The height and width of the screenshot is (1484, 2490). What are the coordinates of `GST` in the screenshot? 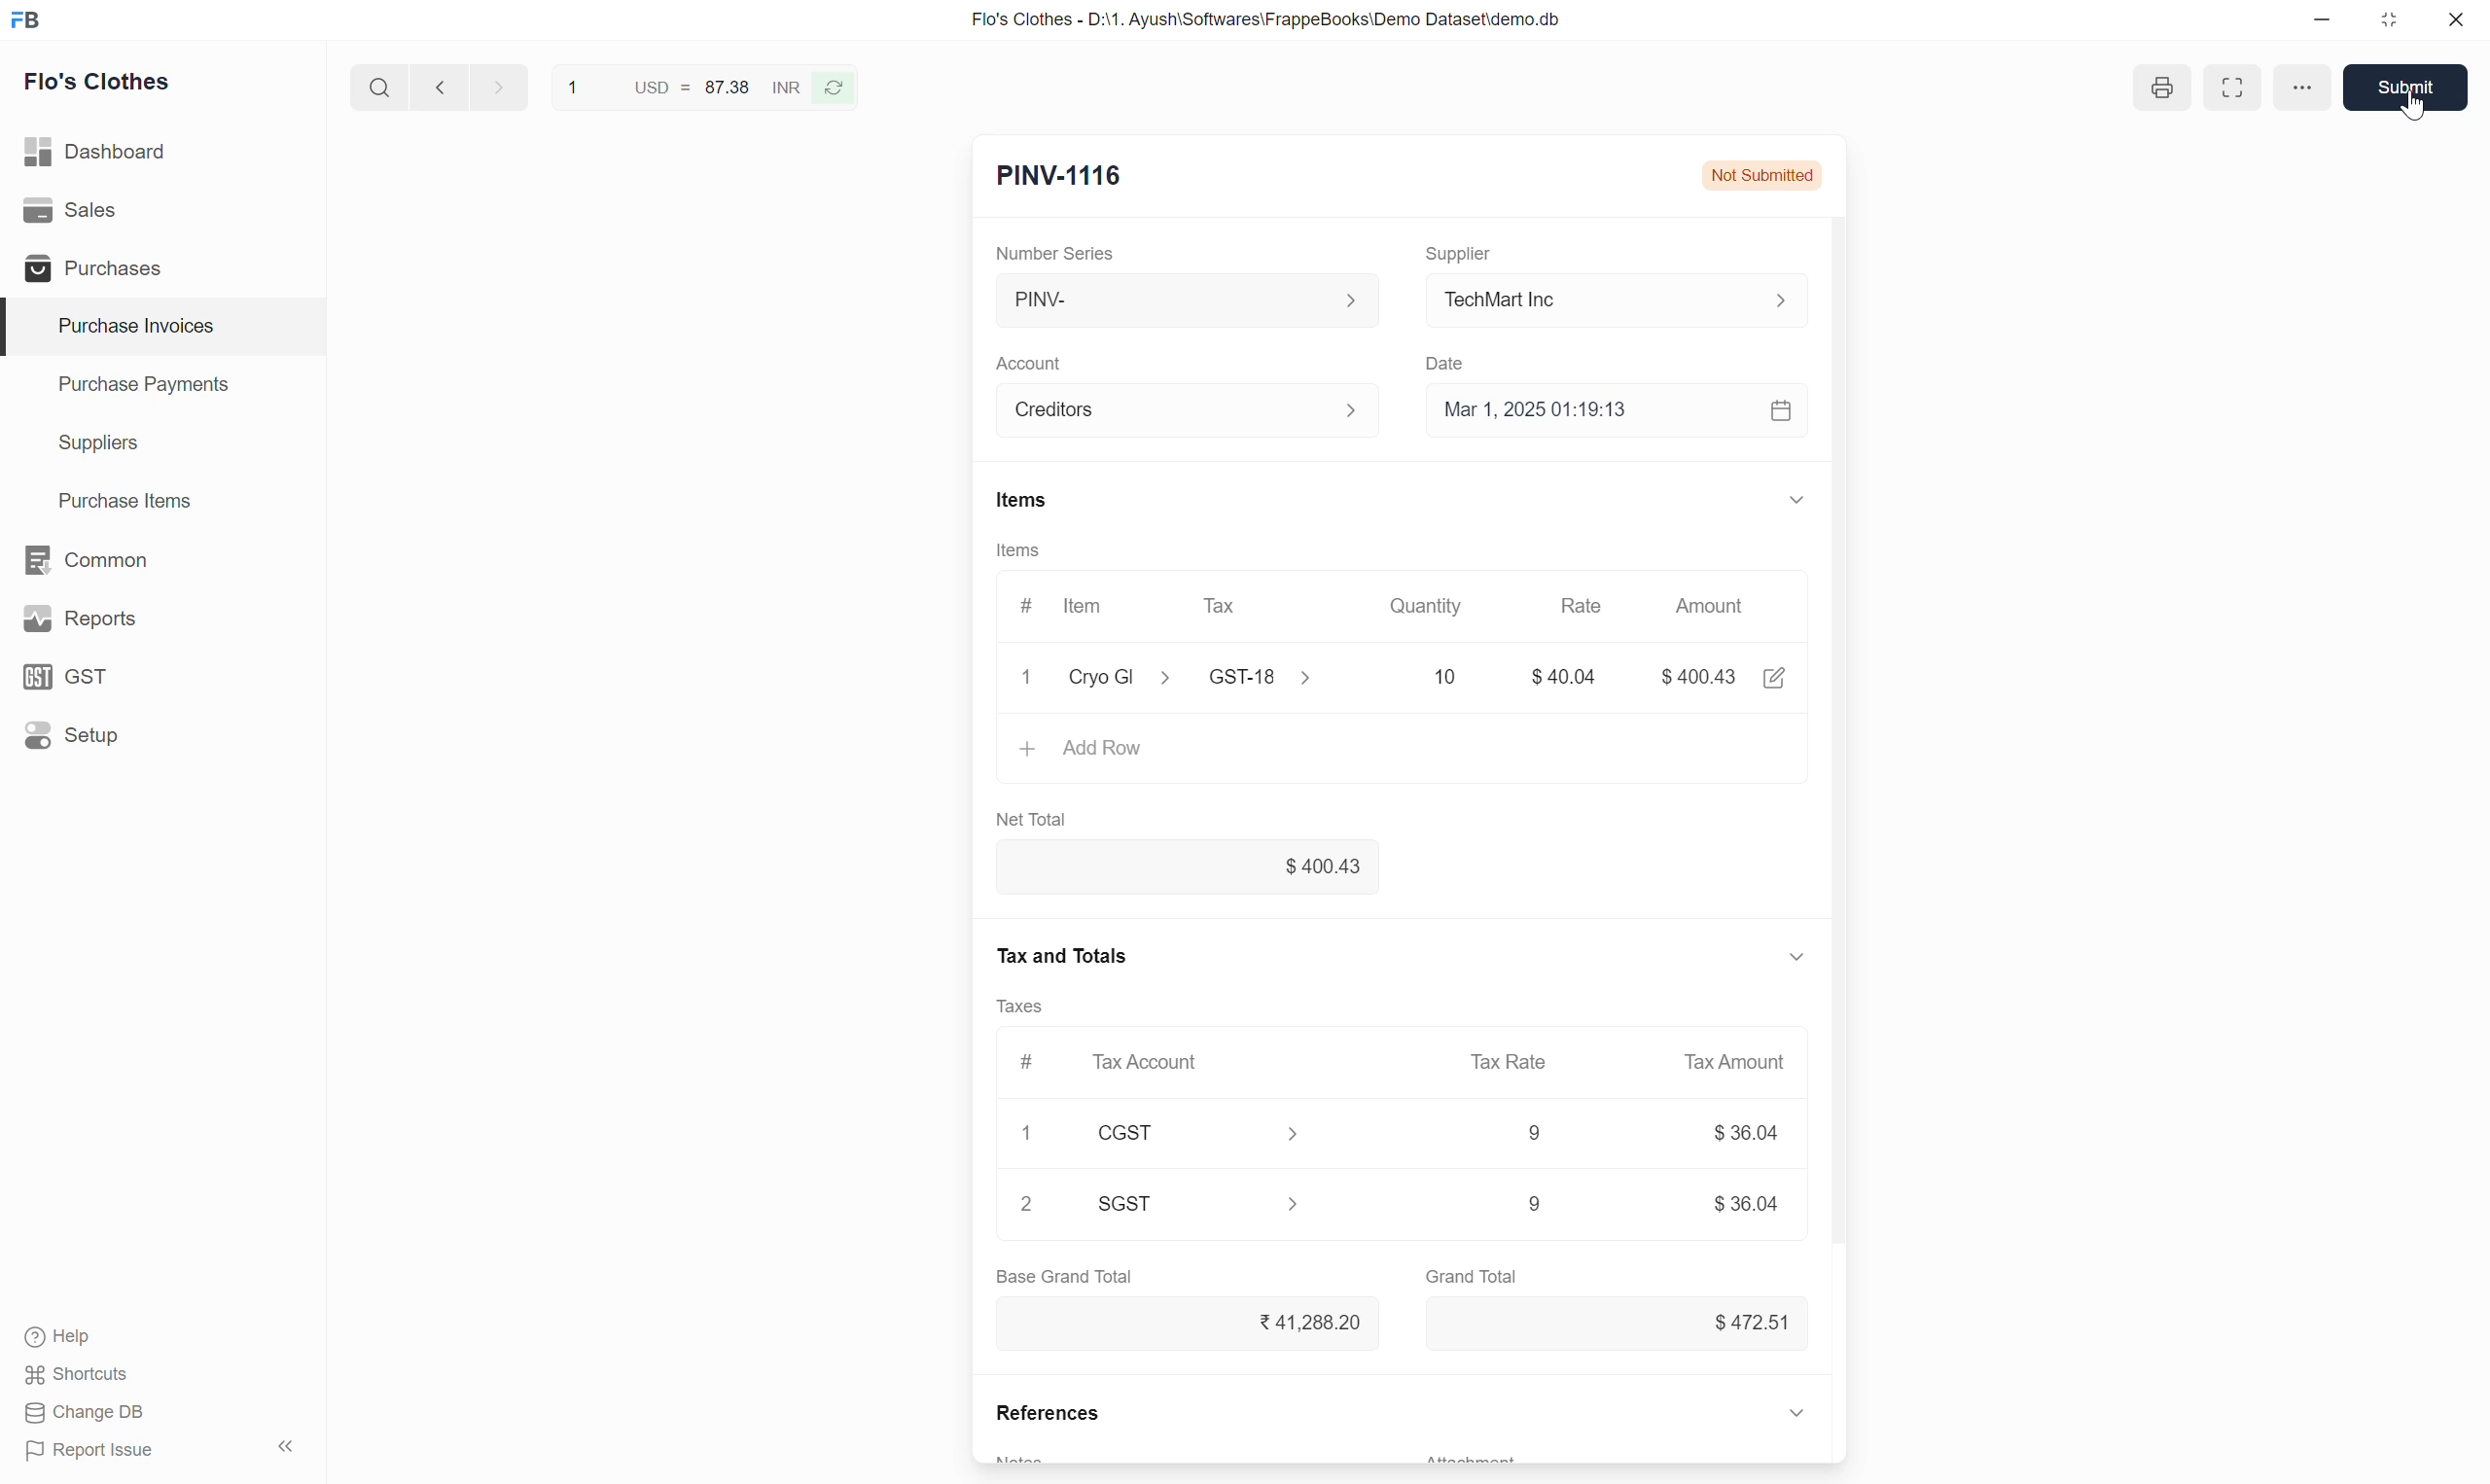 It's located at (75, 676).